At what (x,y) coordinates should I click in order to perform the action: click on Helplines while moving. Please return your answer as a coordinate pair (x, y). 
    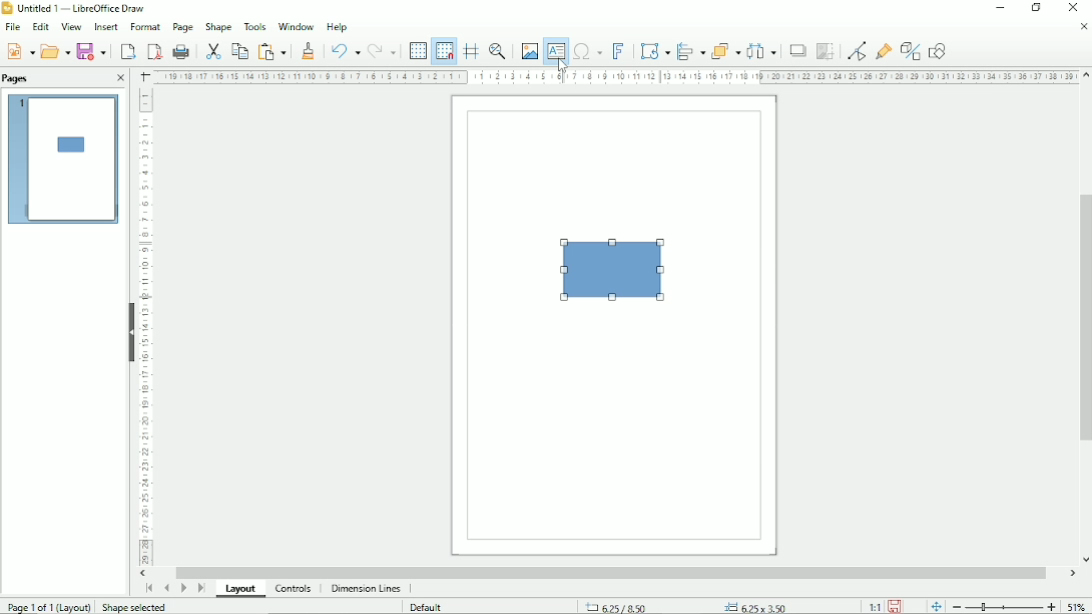
    Looking at the image, I should click on (471, 48).